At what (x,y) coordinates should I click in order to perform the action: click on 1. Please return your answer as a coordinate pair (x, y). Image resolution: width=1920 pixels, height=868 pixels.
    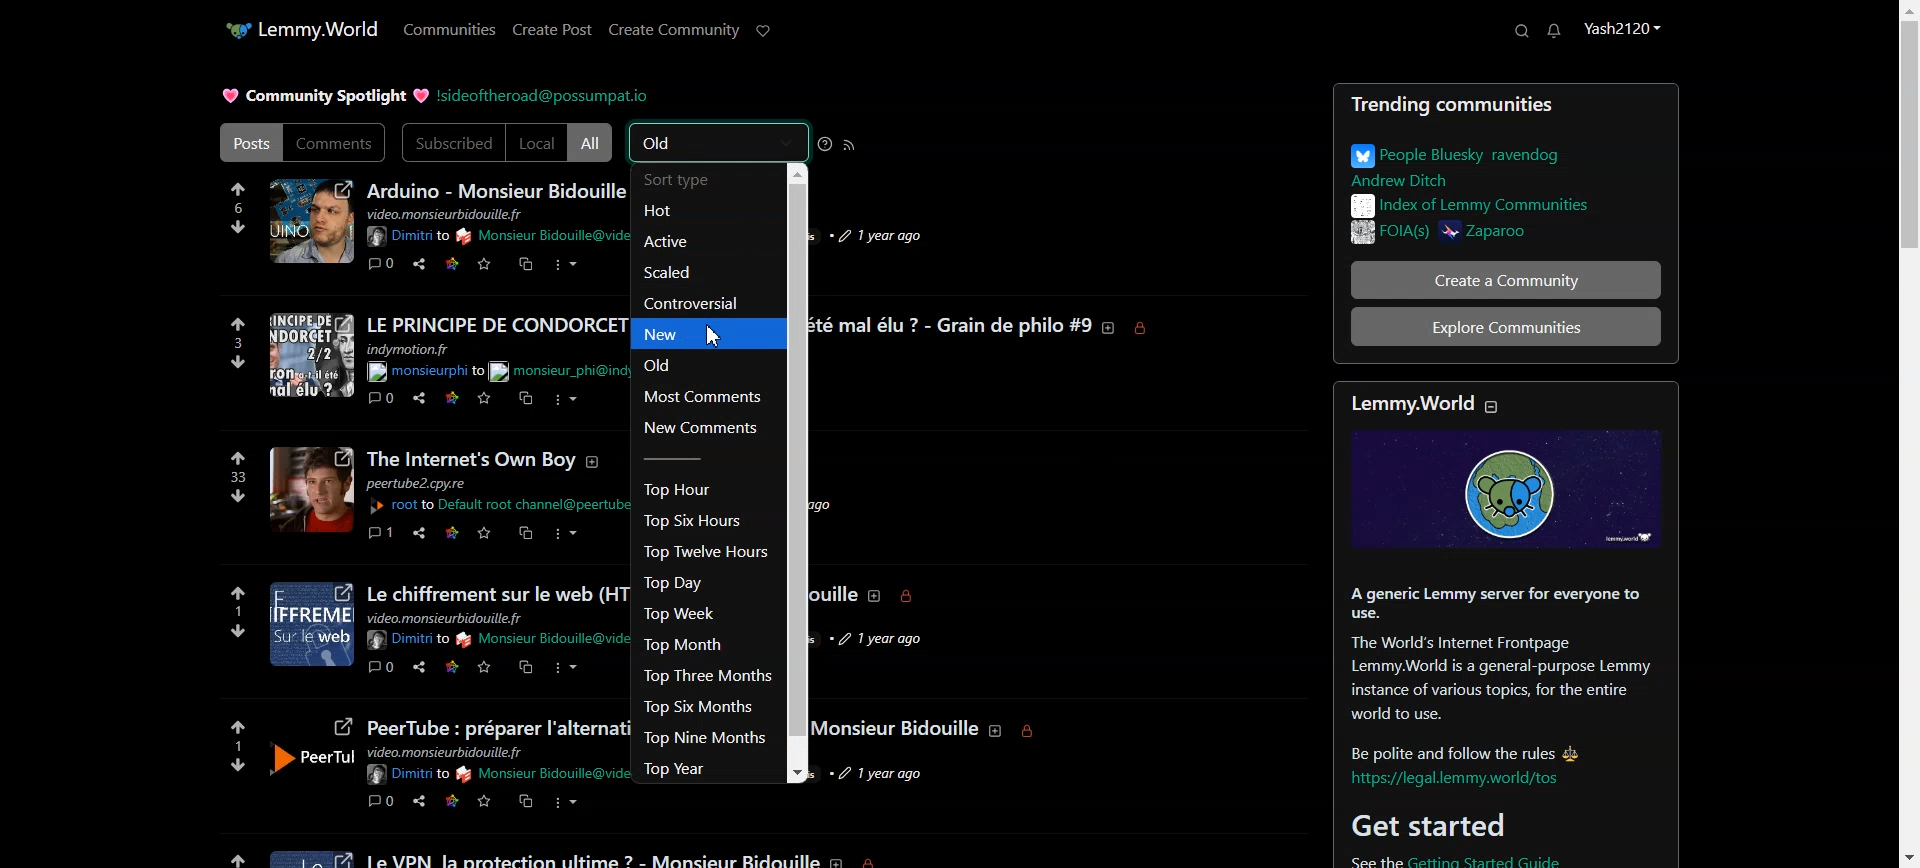
    Looking at the image, I should click on (231, 611).